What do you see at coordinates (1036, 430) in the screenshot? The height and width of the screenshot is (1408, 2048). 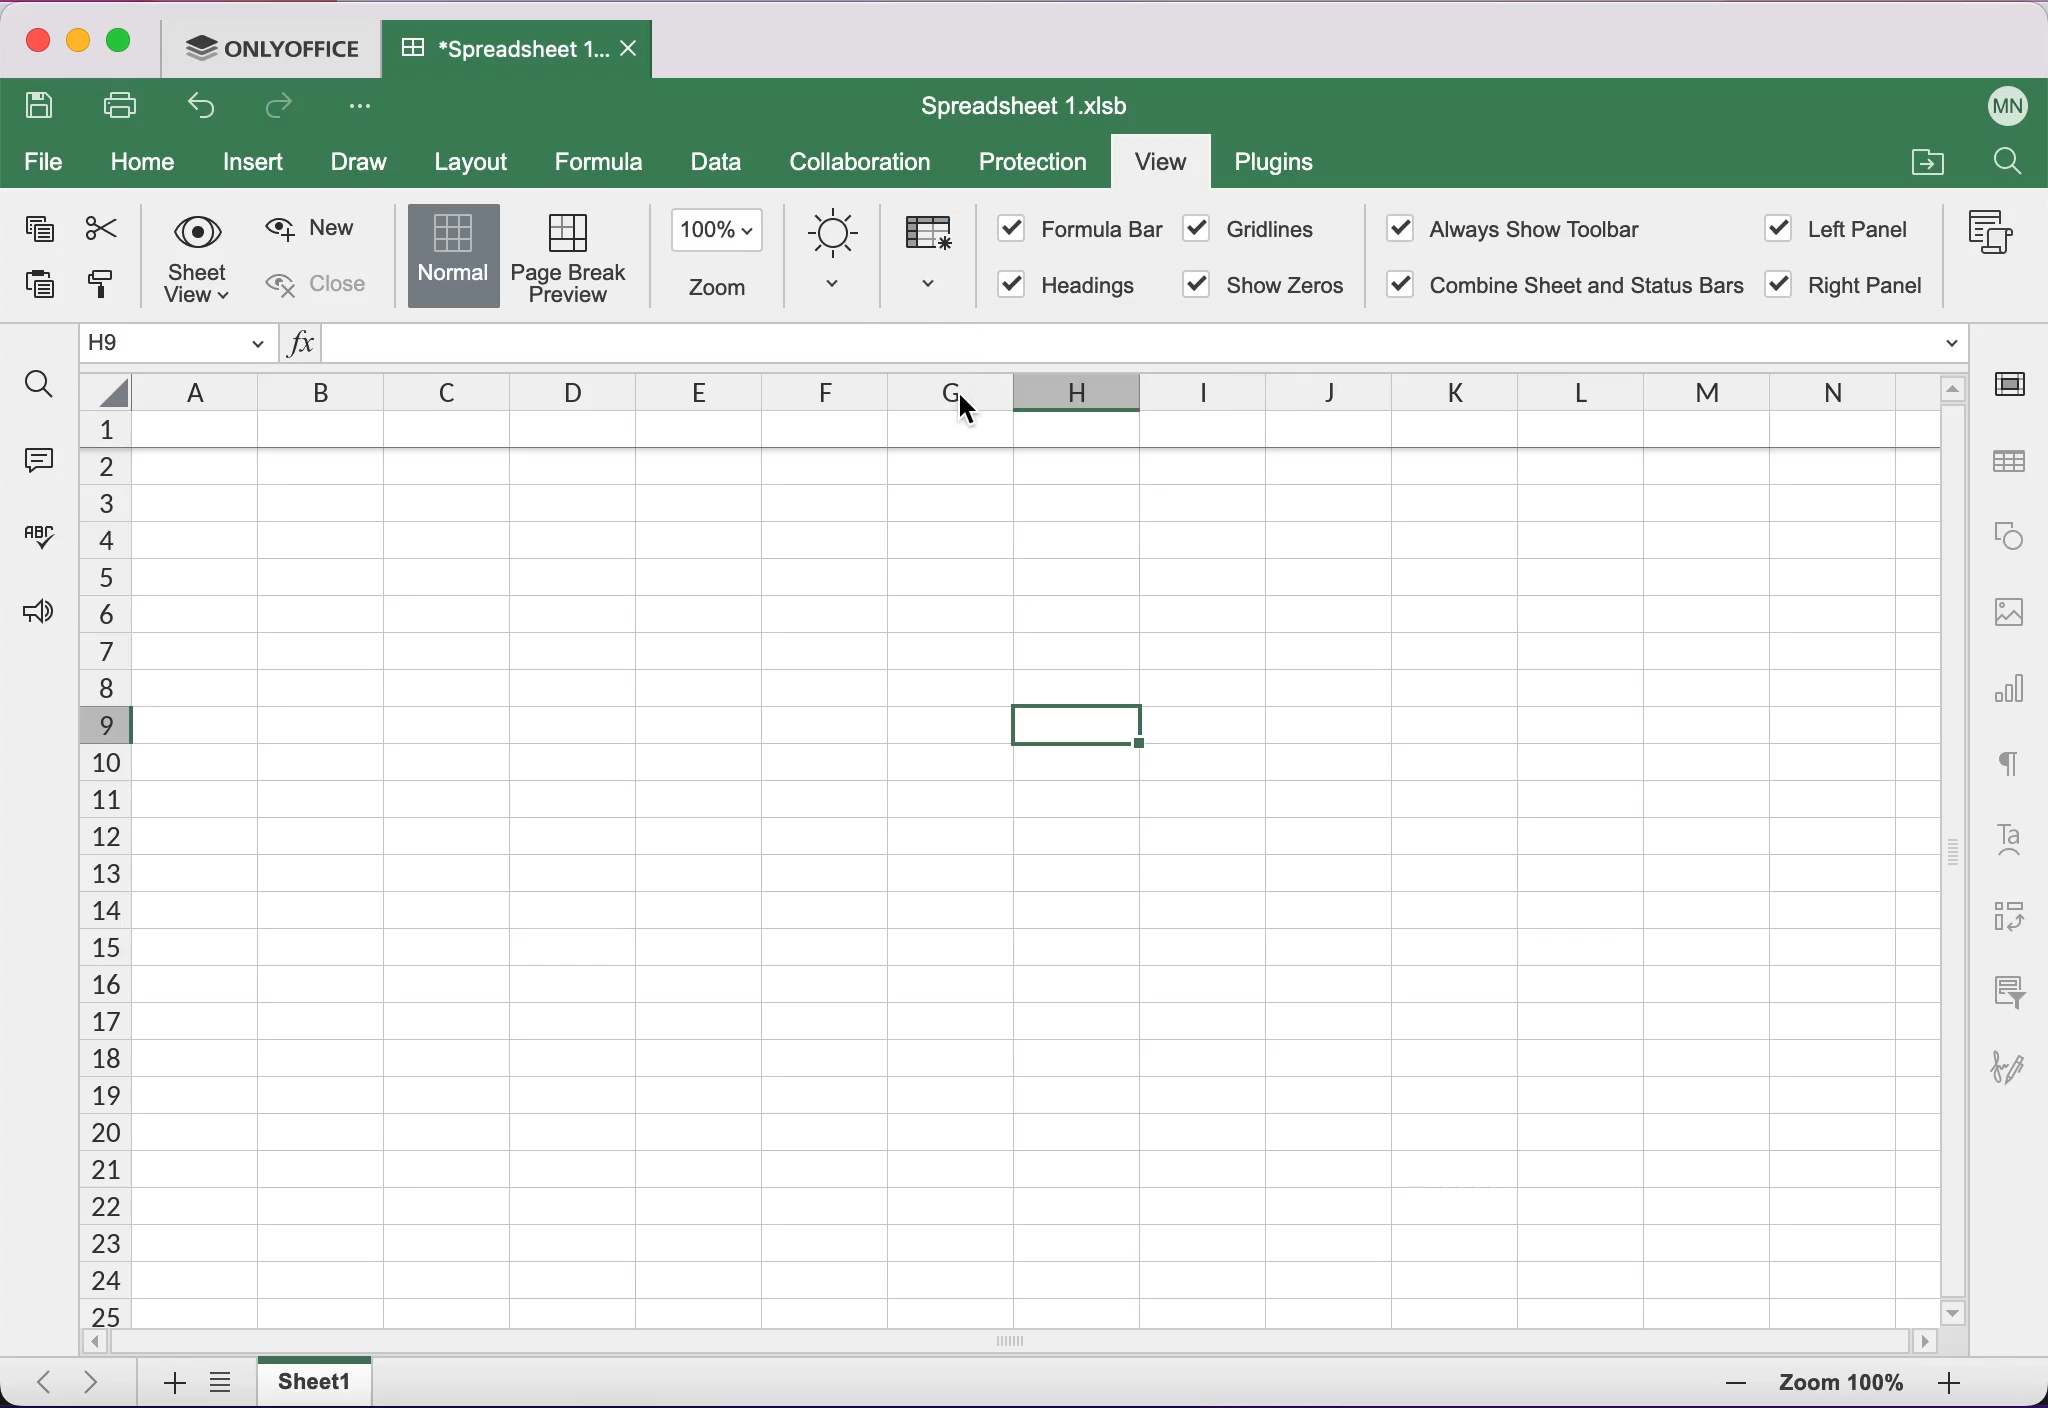 I see `froze top row` at bounding box center [1036, 430].